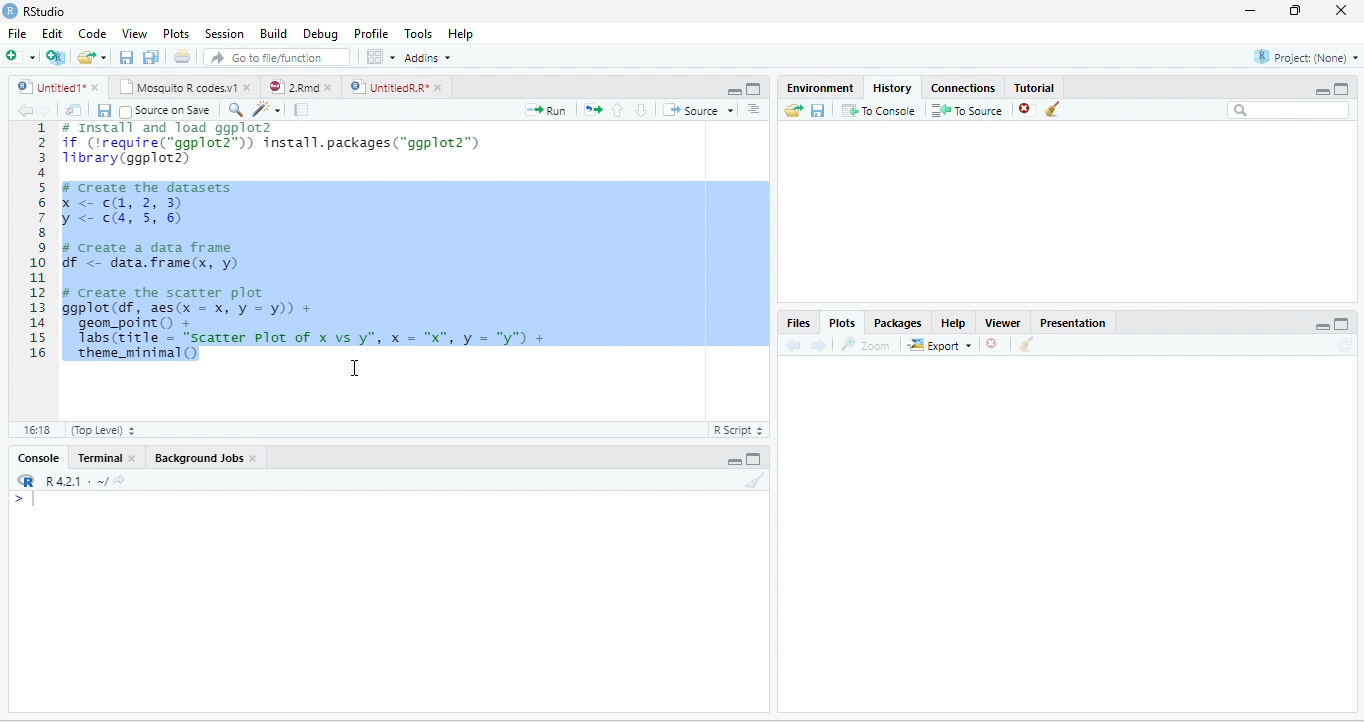  I want to click on Help, so click(953, 322).